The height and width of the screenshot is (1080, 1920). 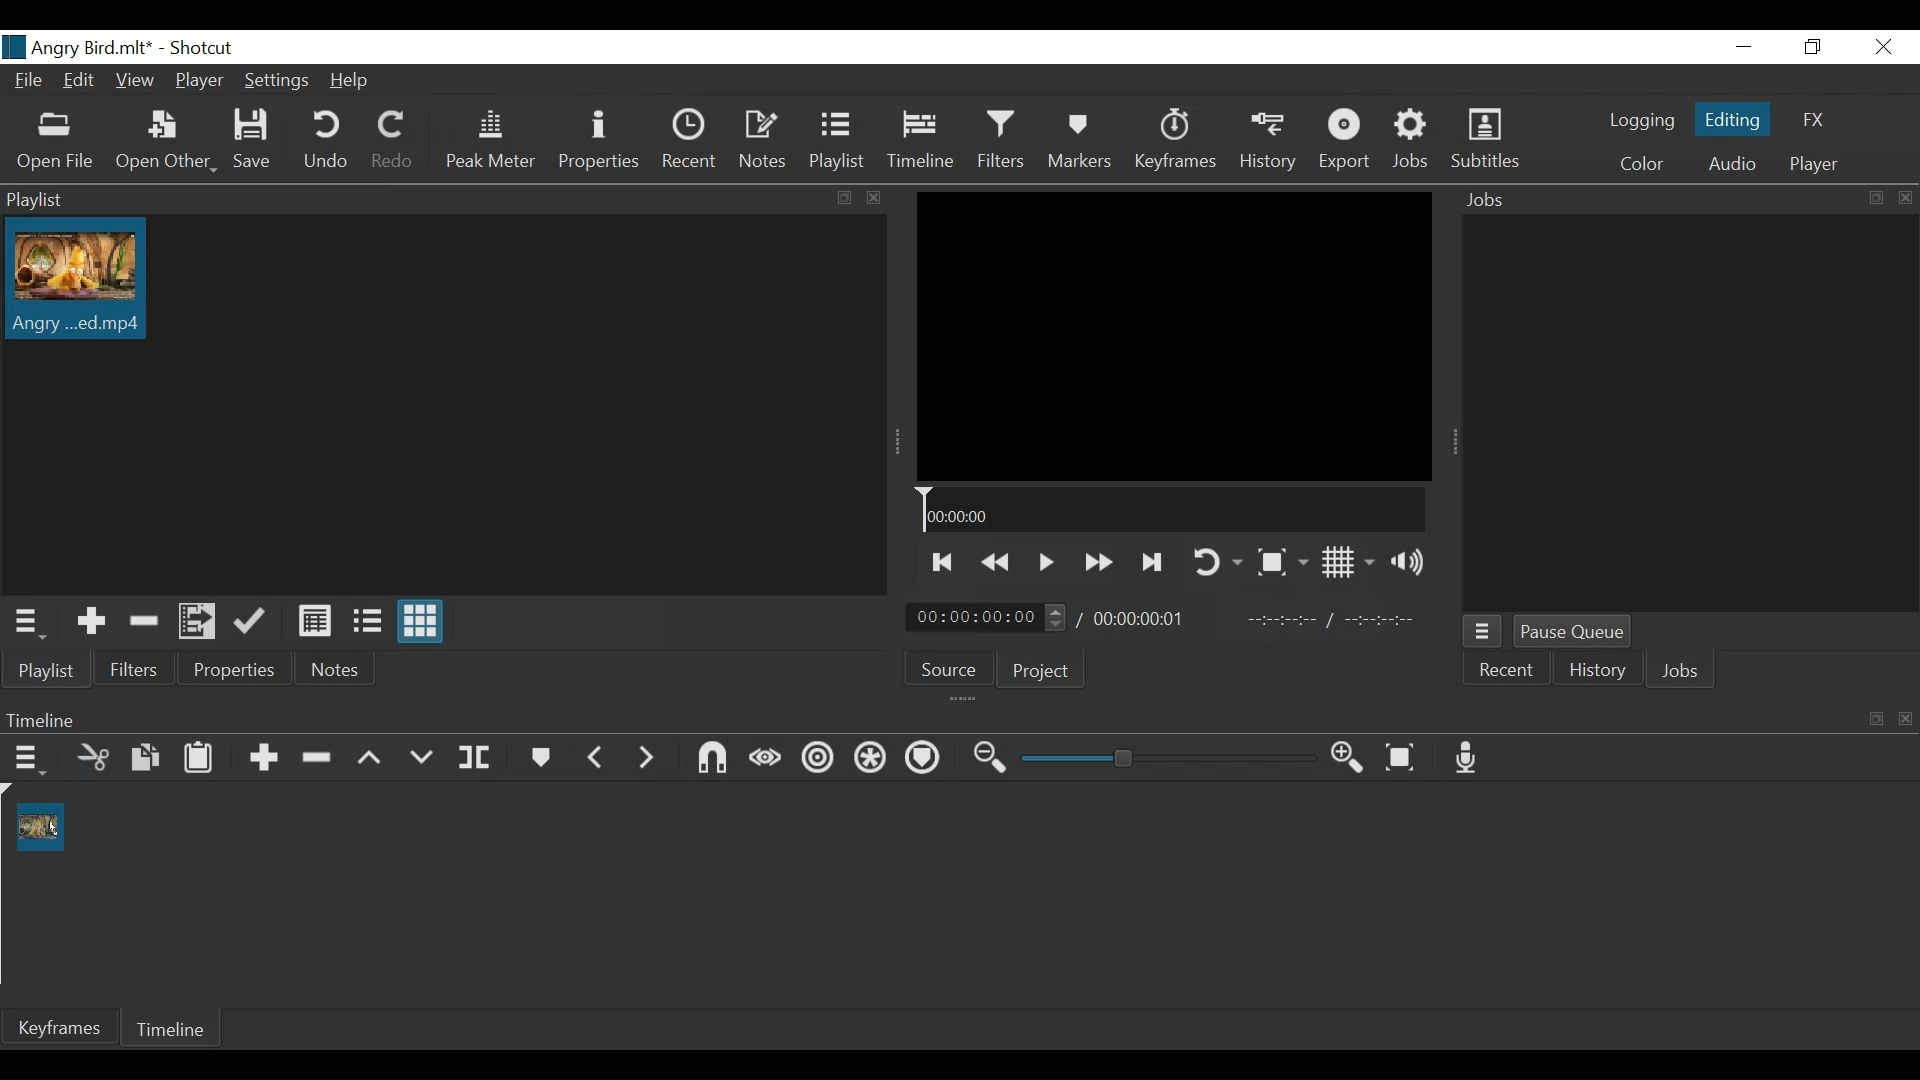 What do you see at coordinates (1483, 631) in the screenshot?
I see `Jobs menu` at bounding box center [1483, 631].